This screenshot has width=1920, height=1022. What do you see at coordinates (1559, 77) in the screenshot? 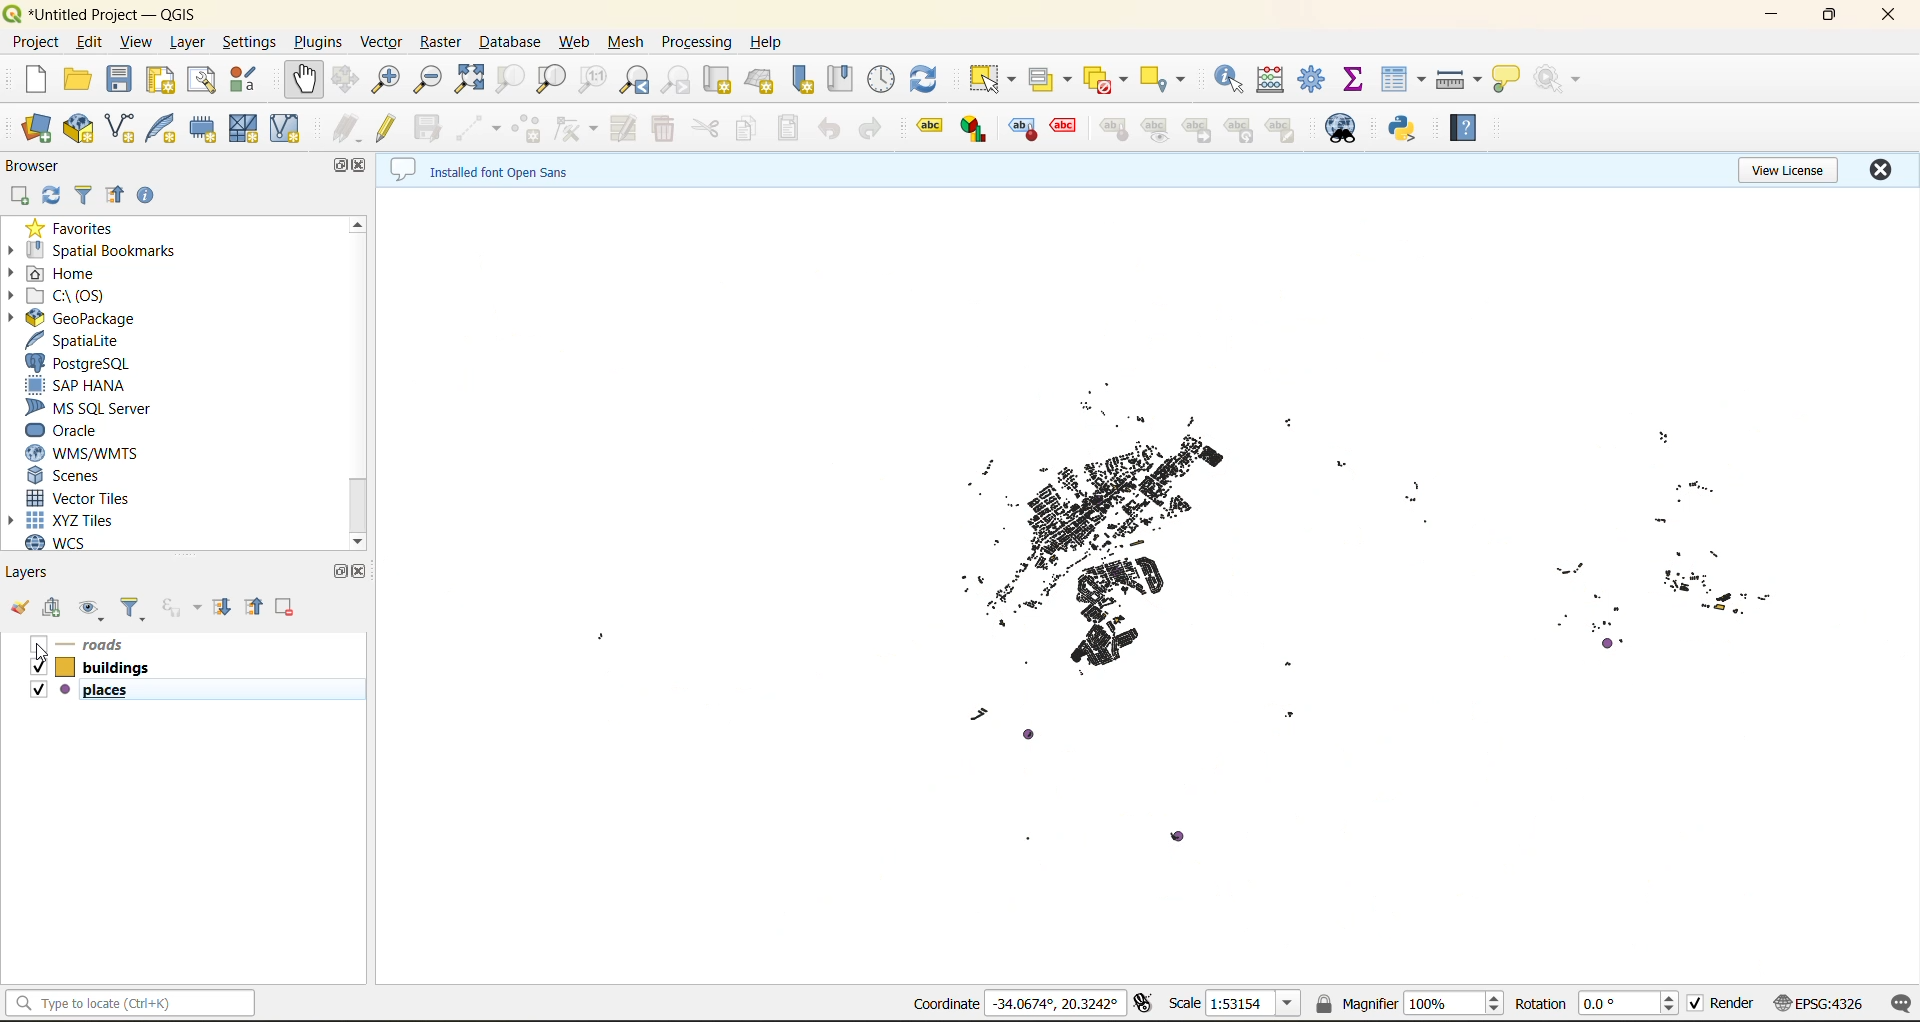
I see `no action` at bounding box center [1559, 77].